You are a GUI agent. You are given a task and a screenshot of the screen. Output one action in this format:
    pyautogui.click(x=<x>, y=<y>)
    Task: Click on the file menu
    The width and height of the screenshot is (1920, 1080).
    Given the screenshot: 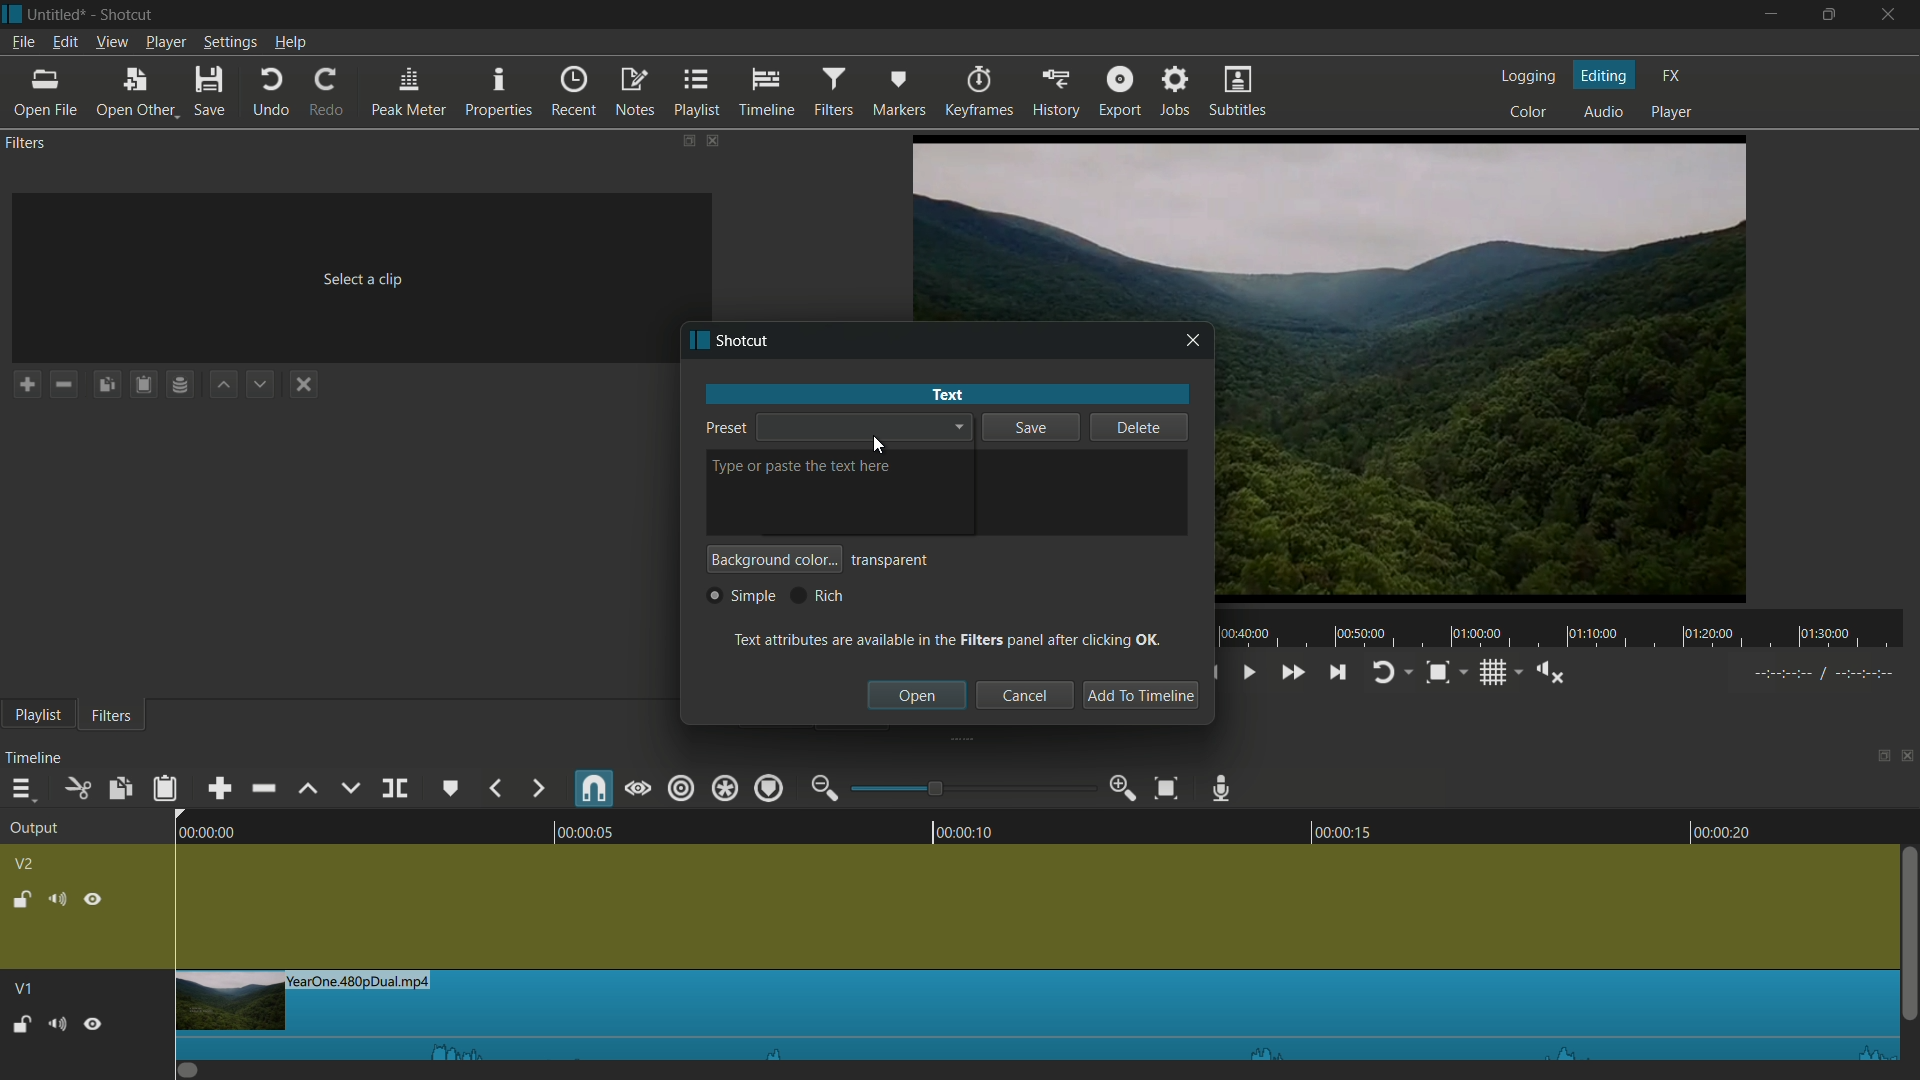 What is the action you would take?
    pyautogui.click(x=22, y=44)
    